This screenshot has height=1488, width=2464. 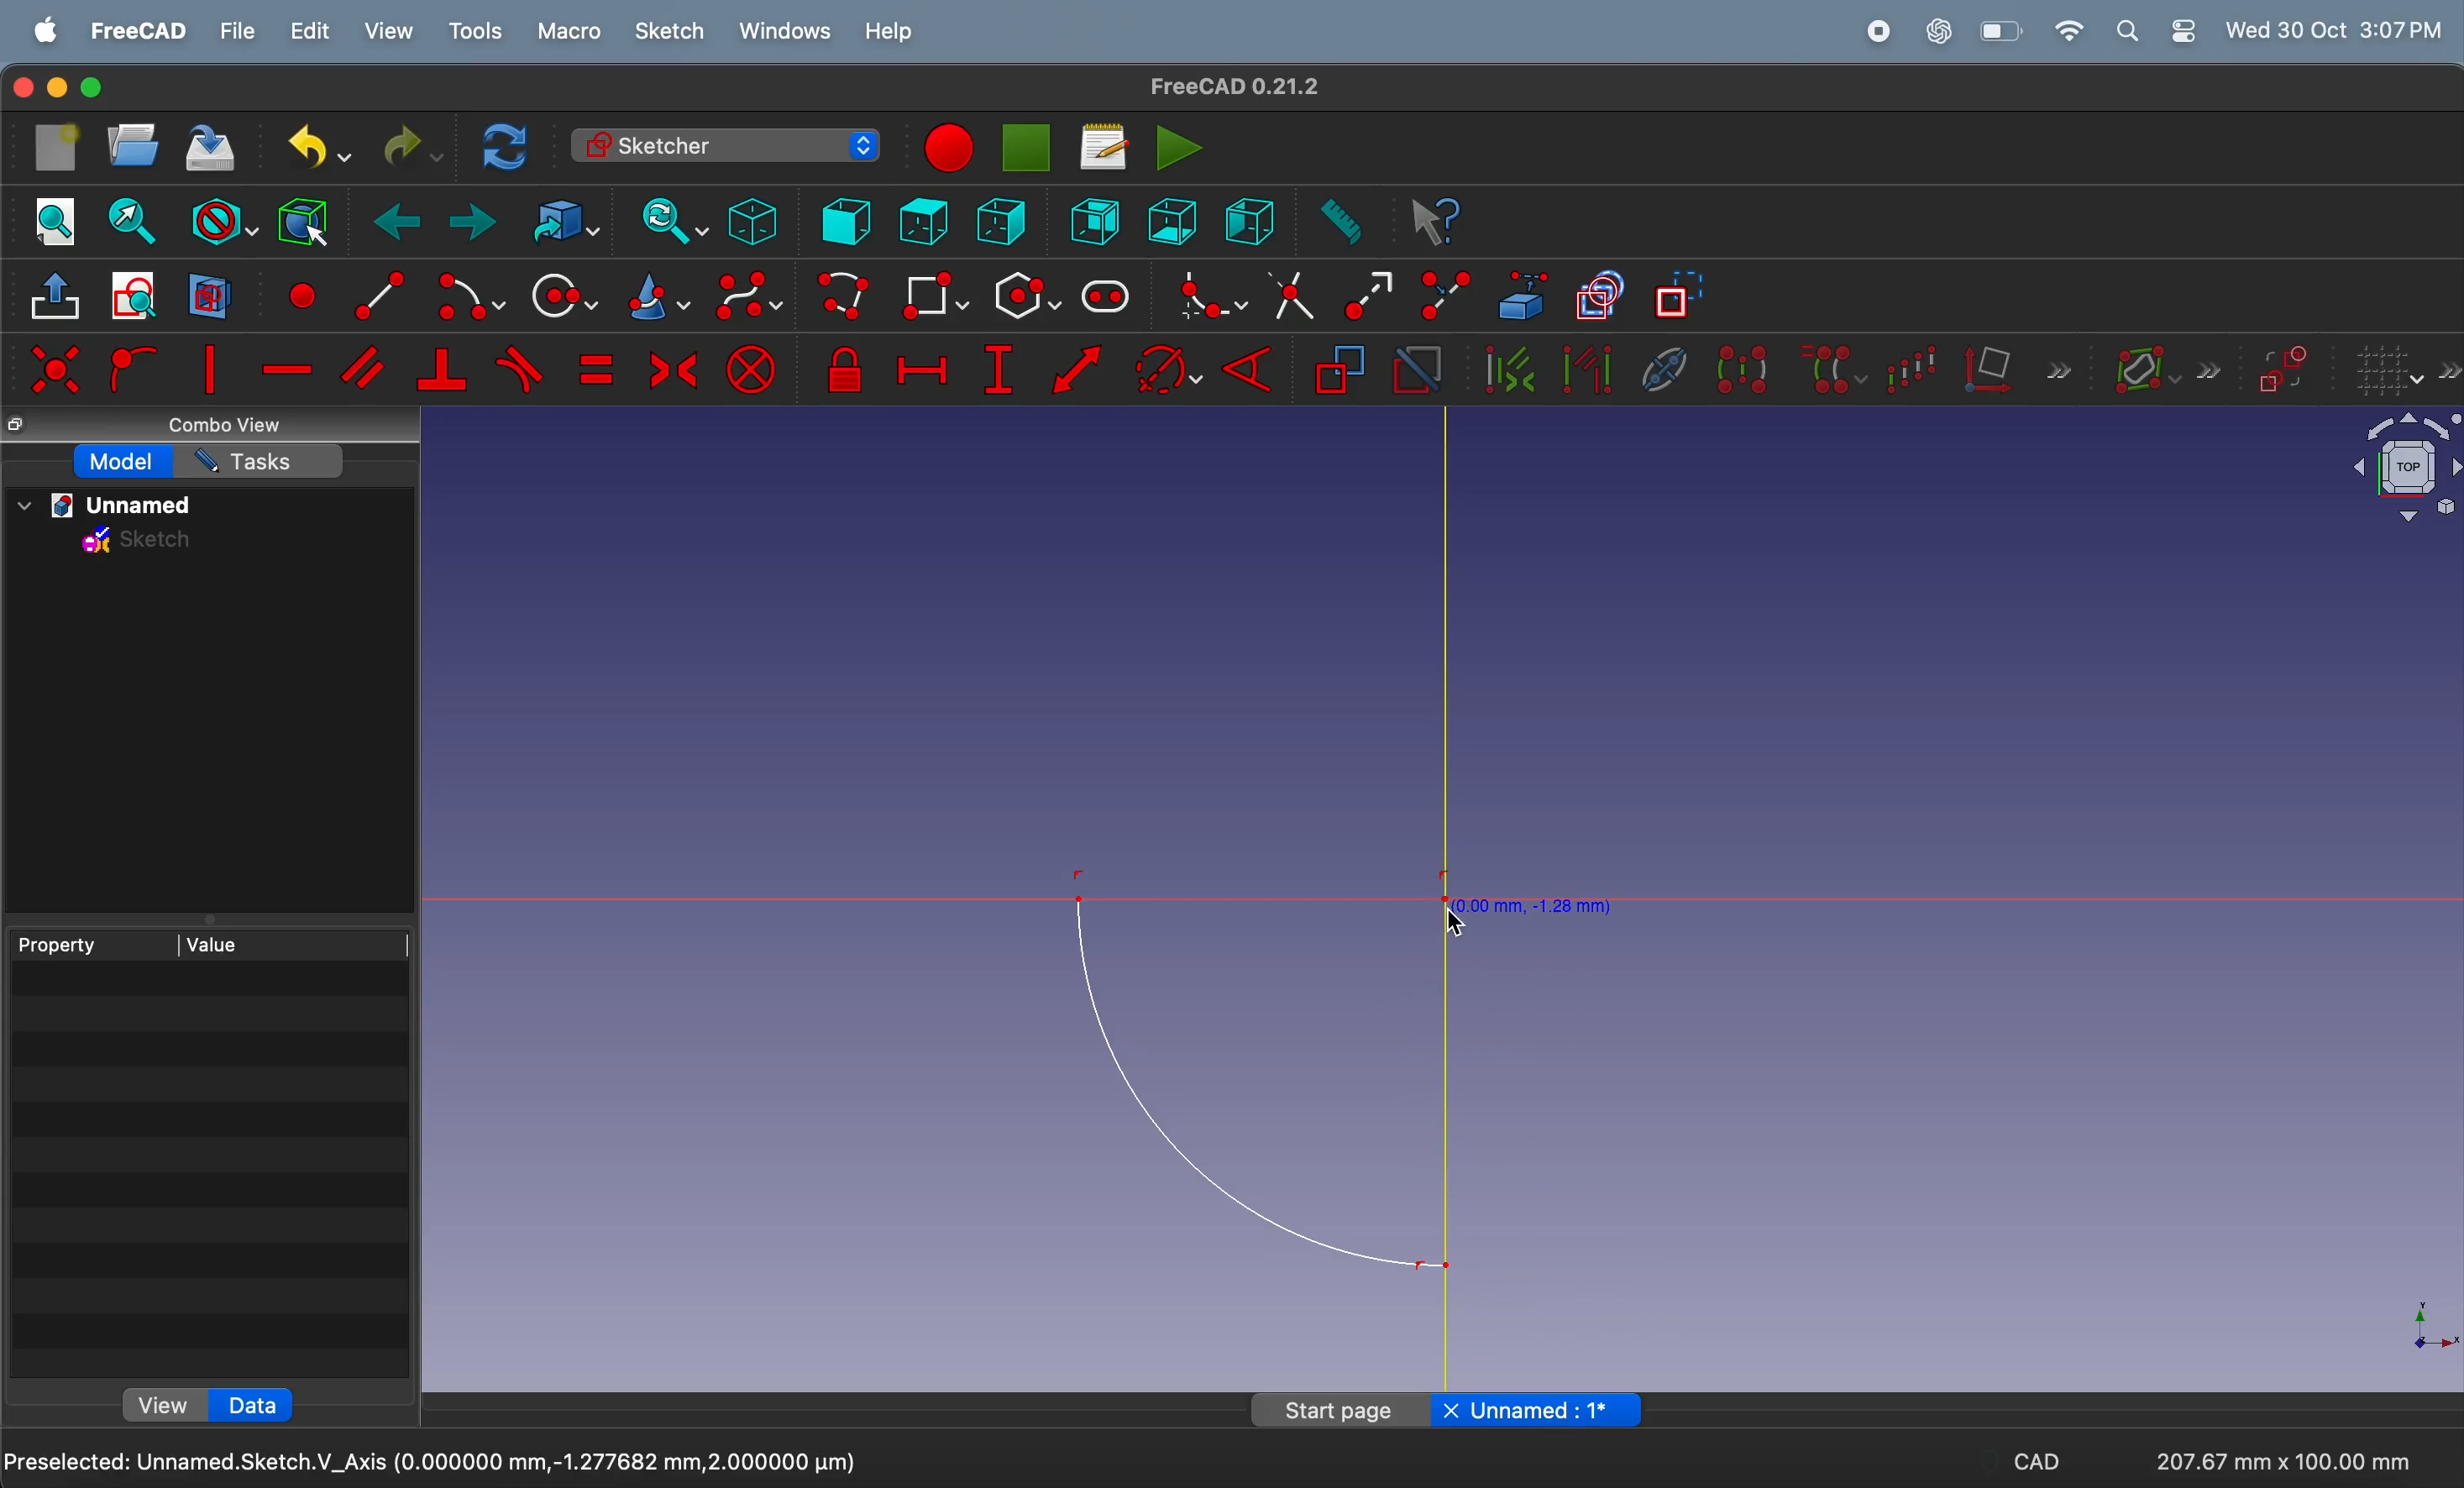 What do you see at coordinates (295, 942) in the screenshot?
I see `value` at bounding box center [295, 942].